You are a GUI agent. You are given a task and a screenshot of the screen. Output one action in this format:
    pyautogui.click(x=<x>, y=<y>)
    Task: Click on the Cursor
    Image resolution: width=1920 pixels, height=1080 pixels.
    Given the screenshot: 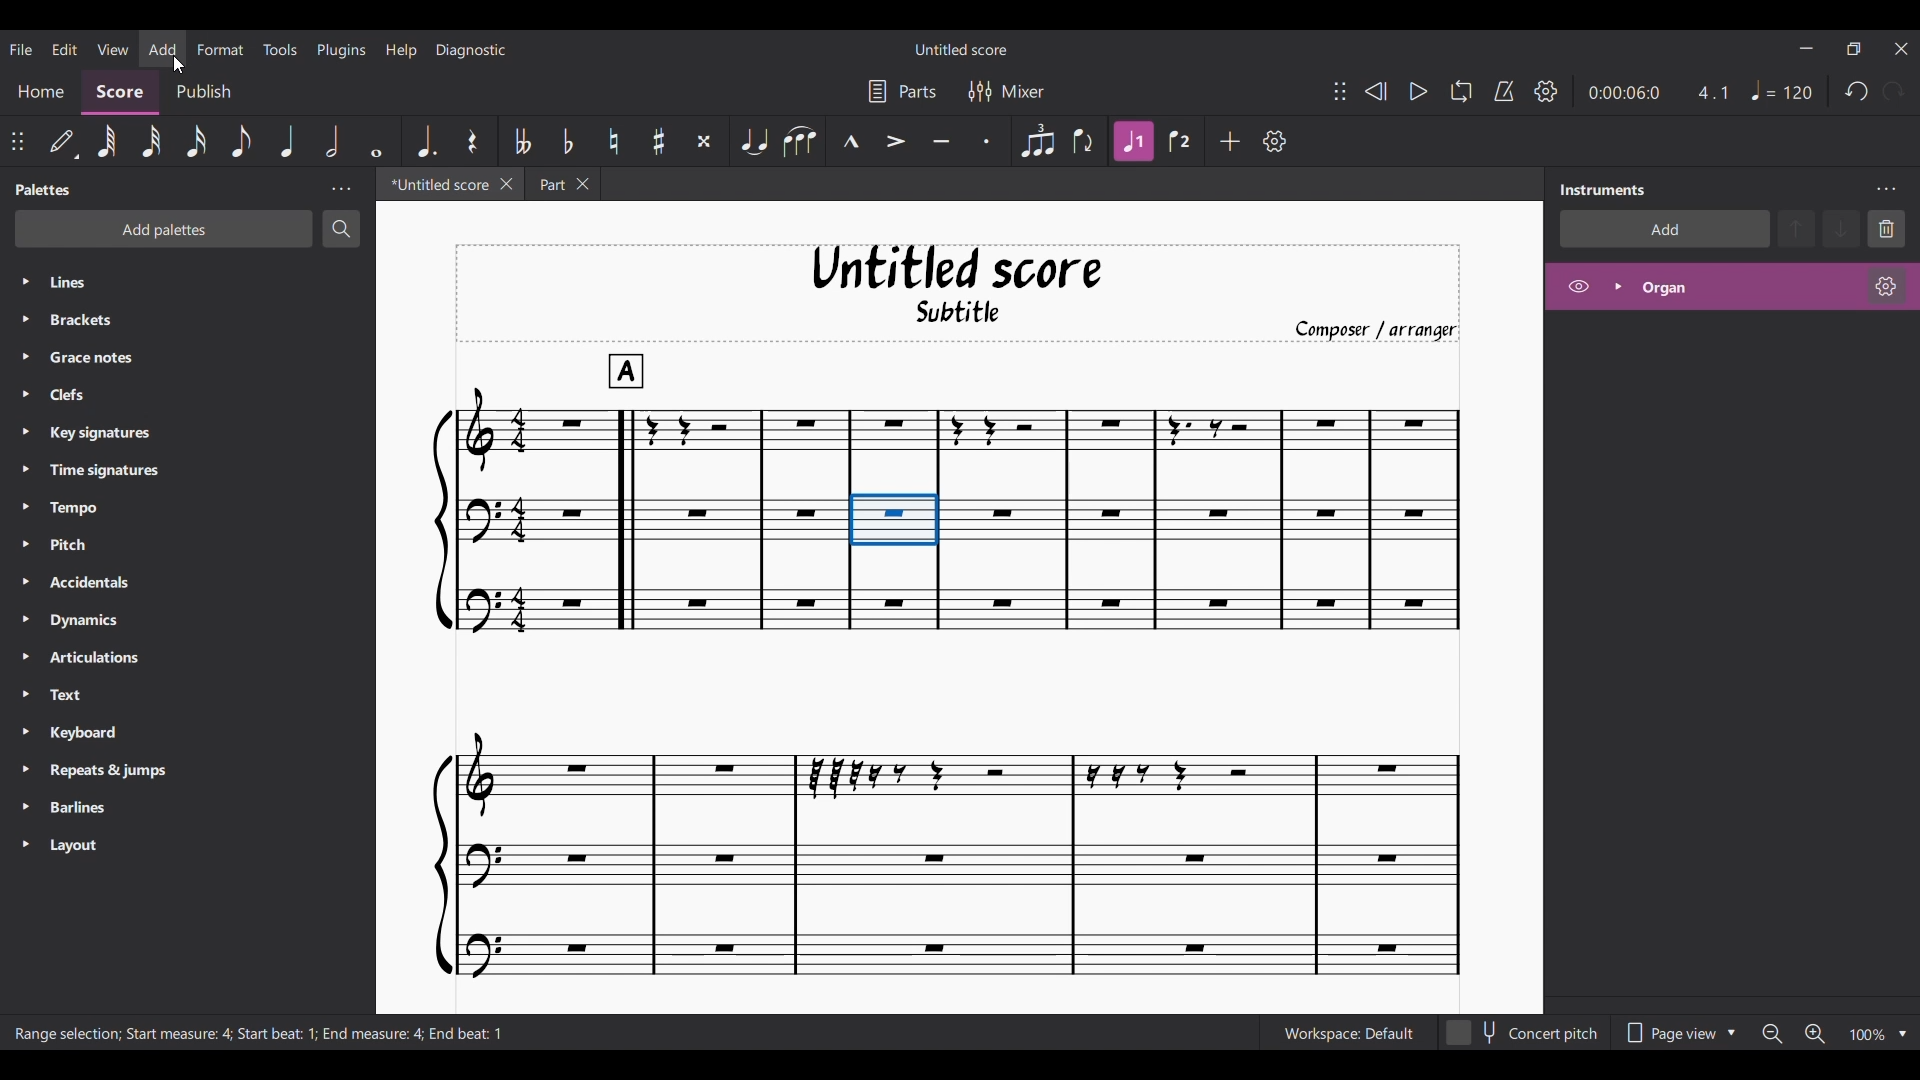 What is the action you would take?
    pyautogui.click(x=188, y=63)
    